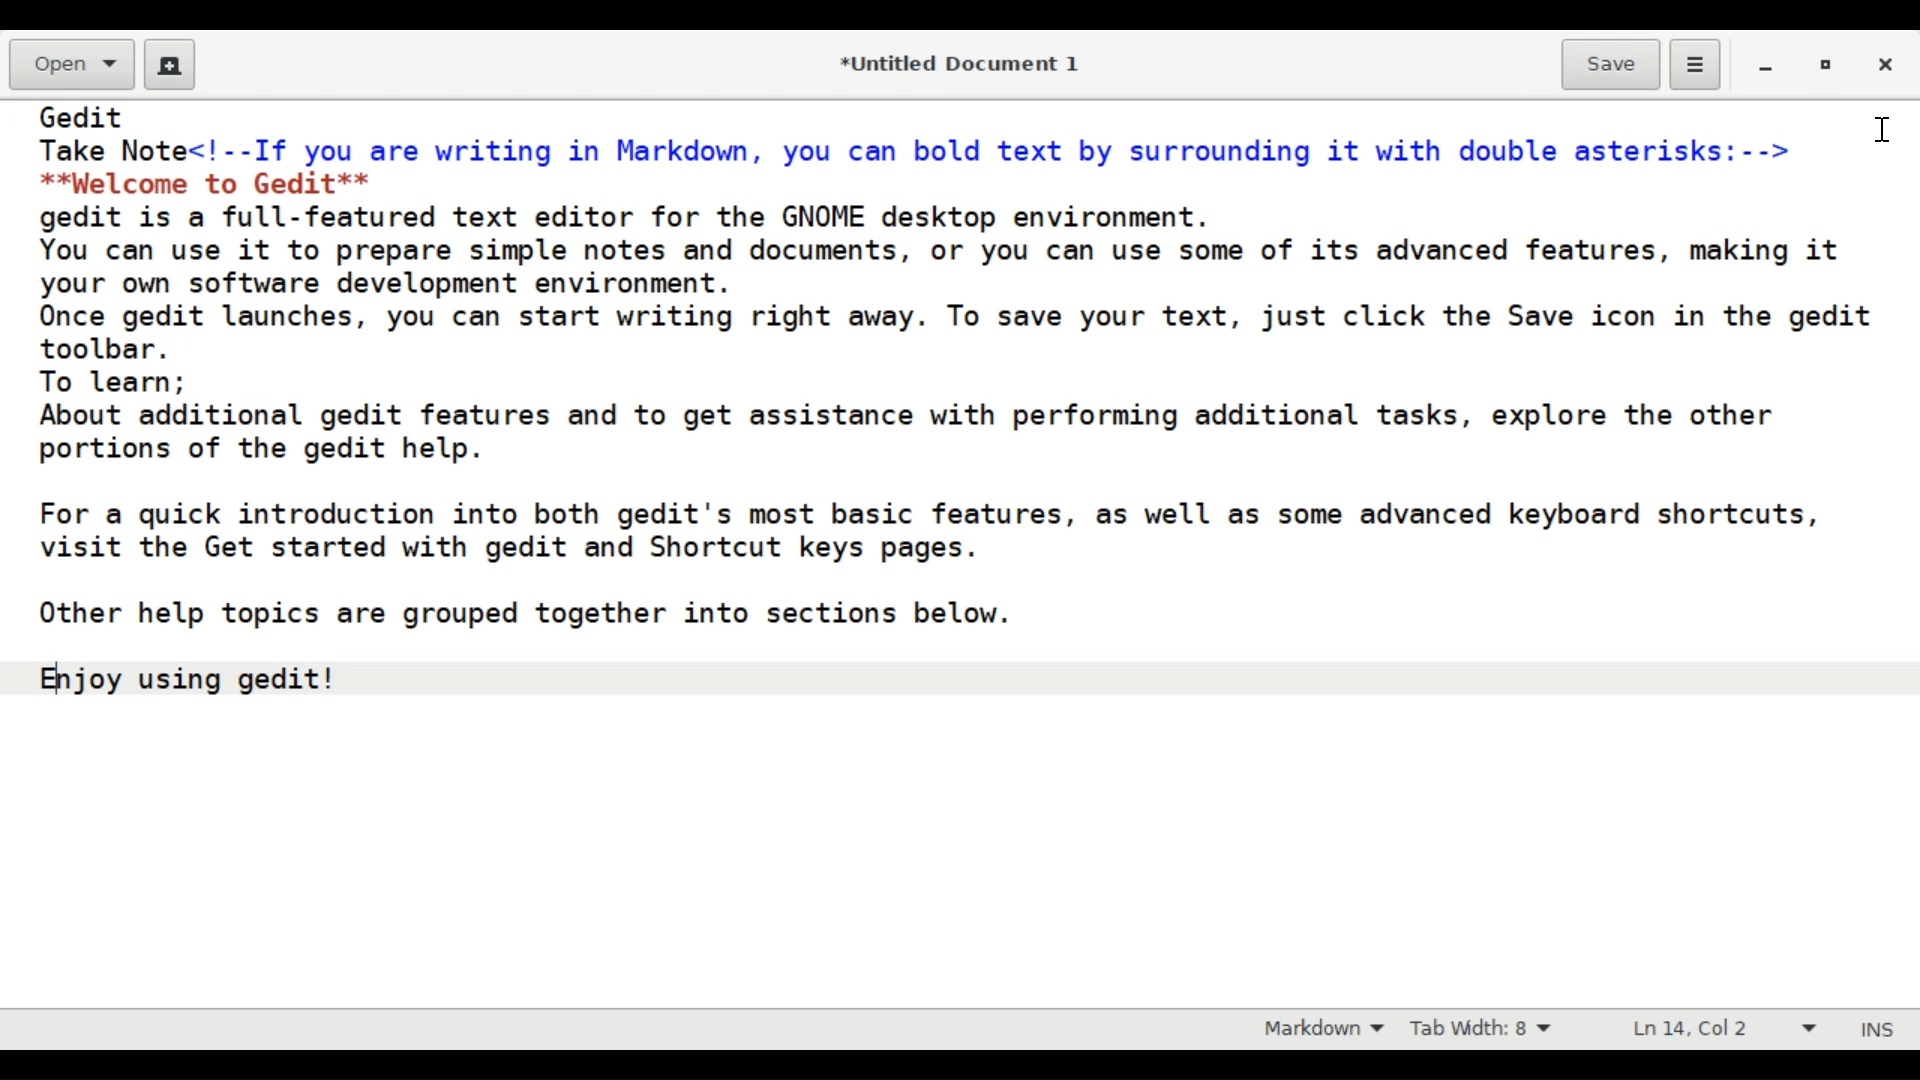 The width and height of the screenshot is (1920, 1080). Describe the element at coordinates (1324, 1029) in the screenshot. I see `Highlight Mode` at that location.